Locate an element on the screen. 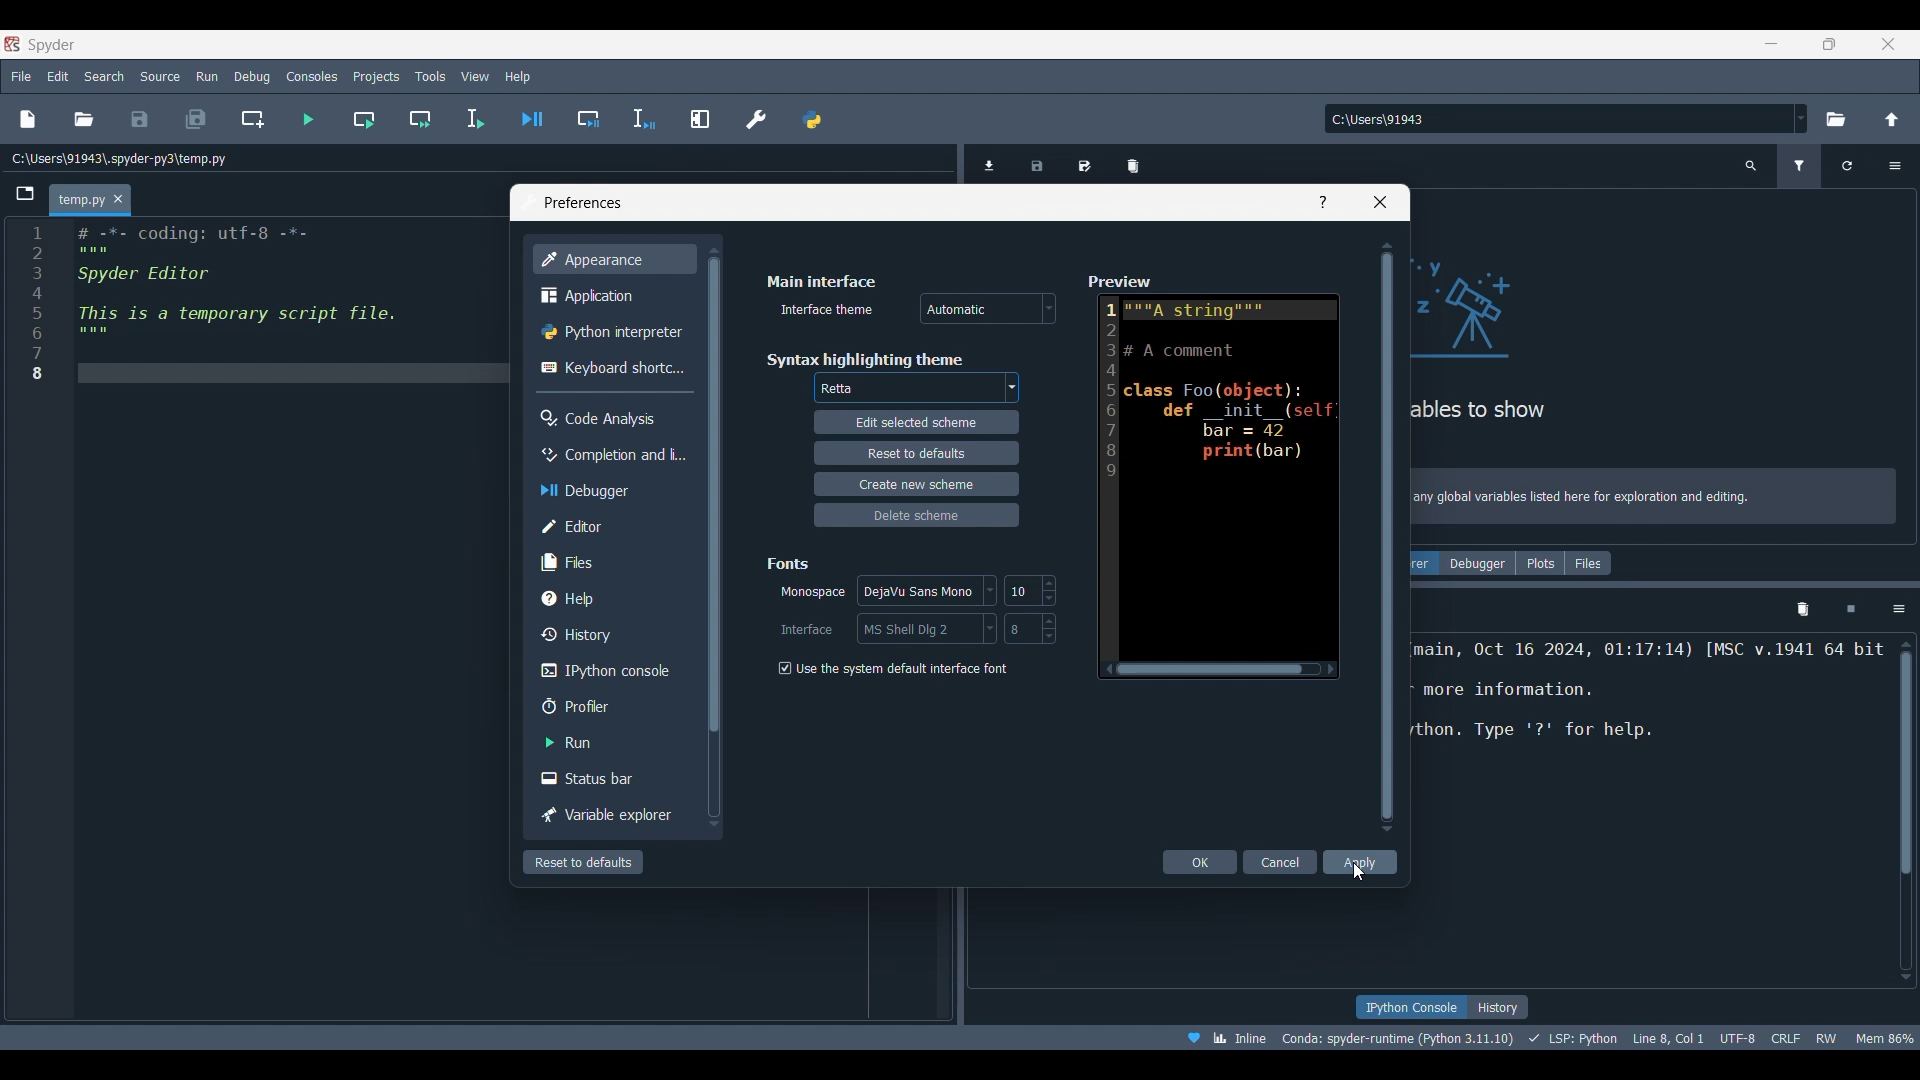 The image size is (1920, 1080). Keyboard shortcut is located at coordinates (612, 367).